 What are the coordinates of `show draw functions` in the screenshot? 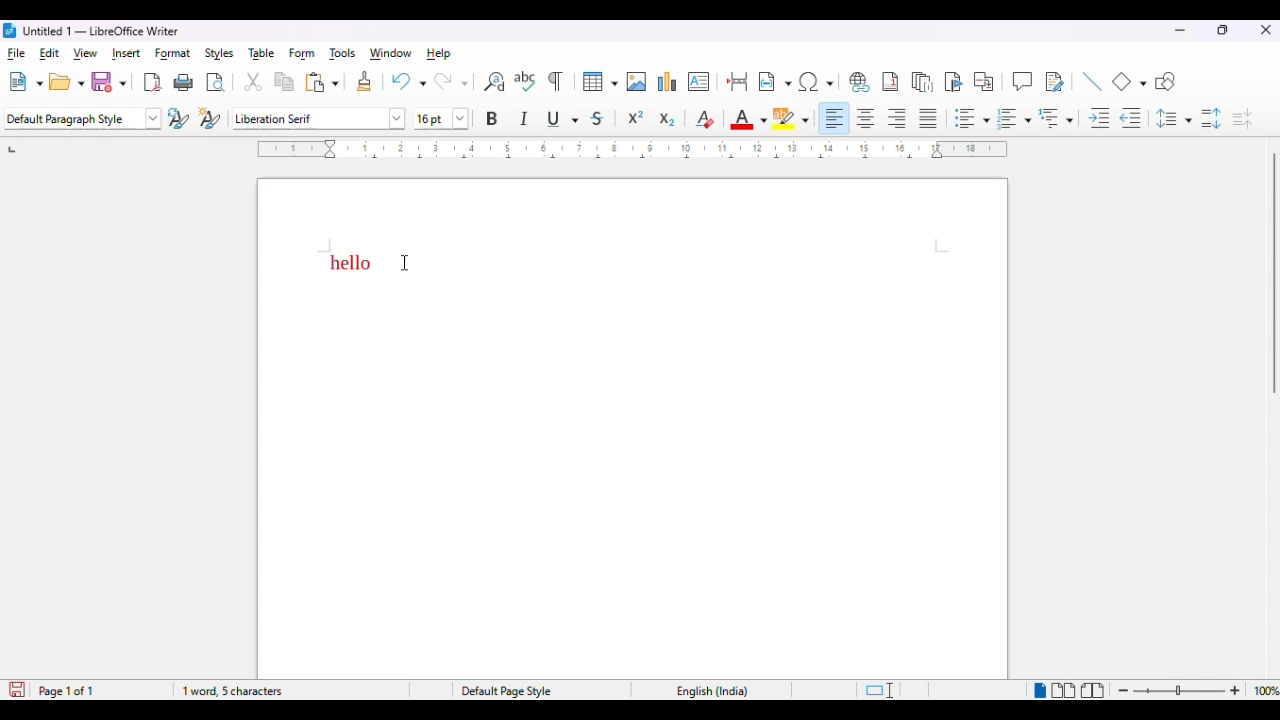 It's located at (1166, 82).